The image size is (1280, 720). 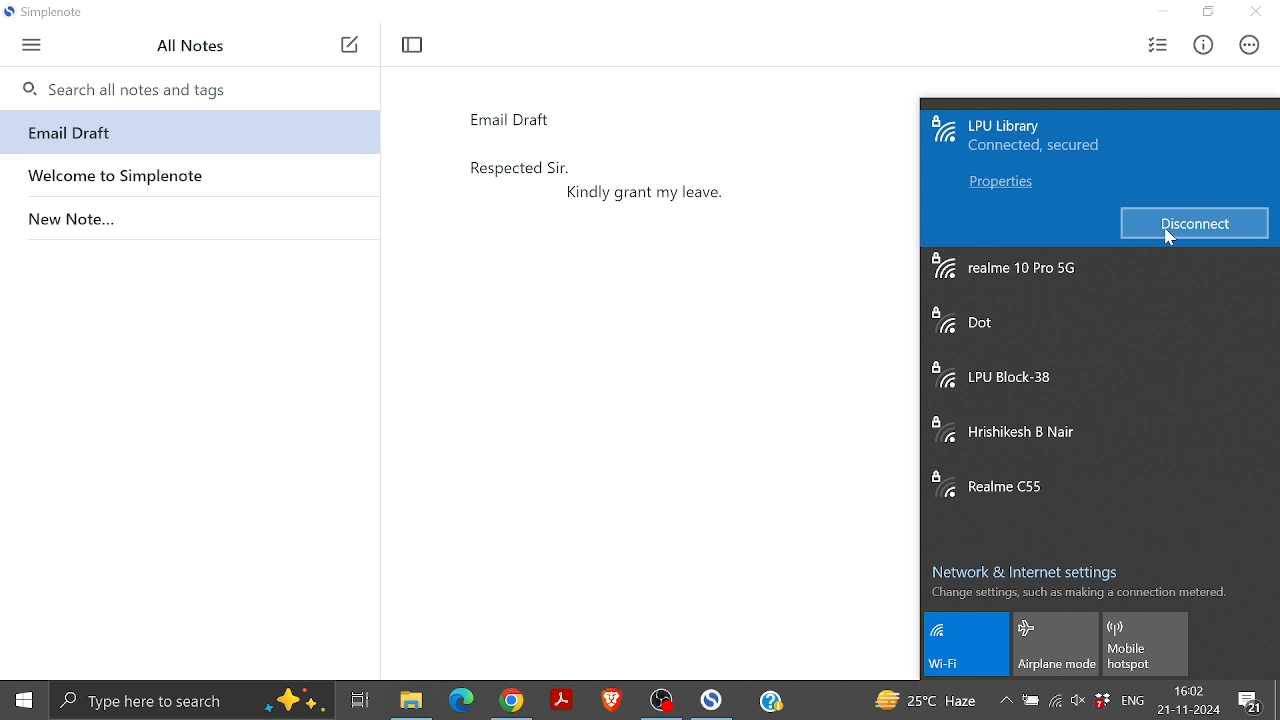 I want to click on All notes, so click(x=197, y=46).